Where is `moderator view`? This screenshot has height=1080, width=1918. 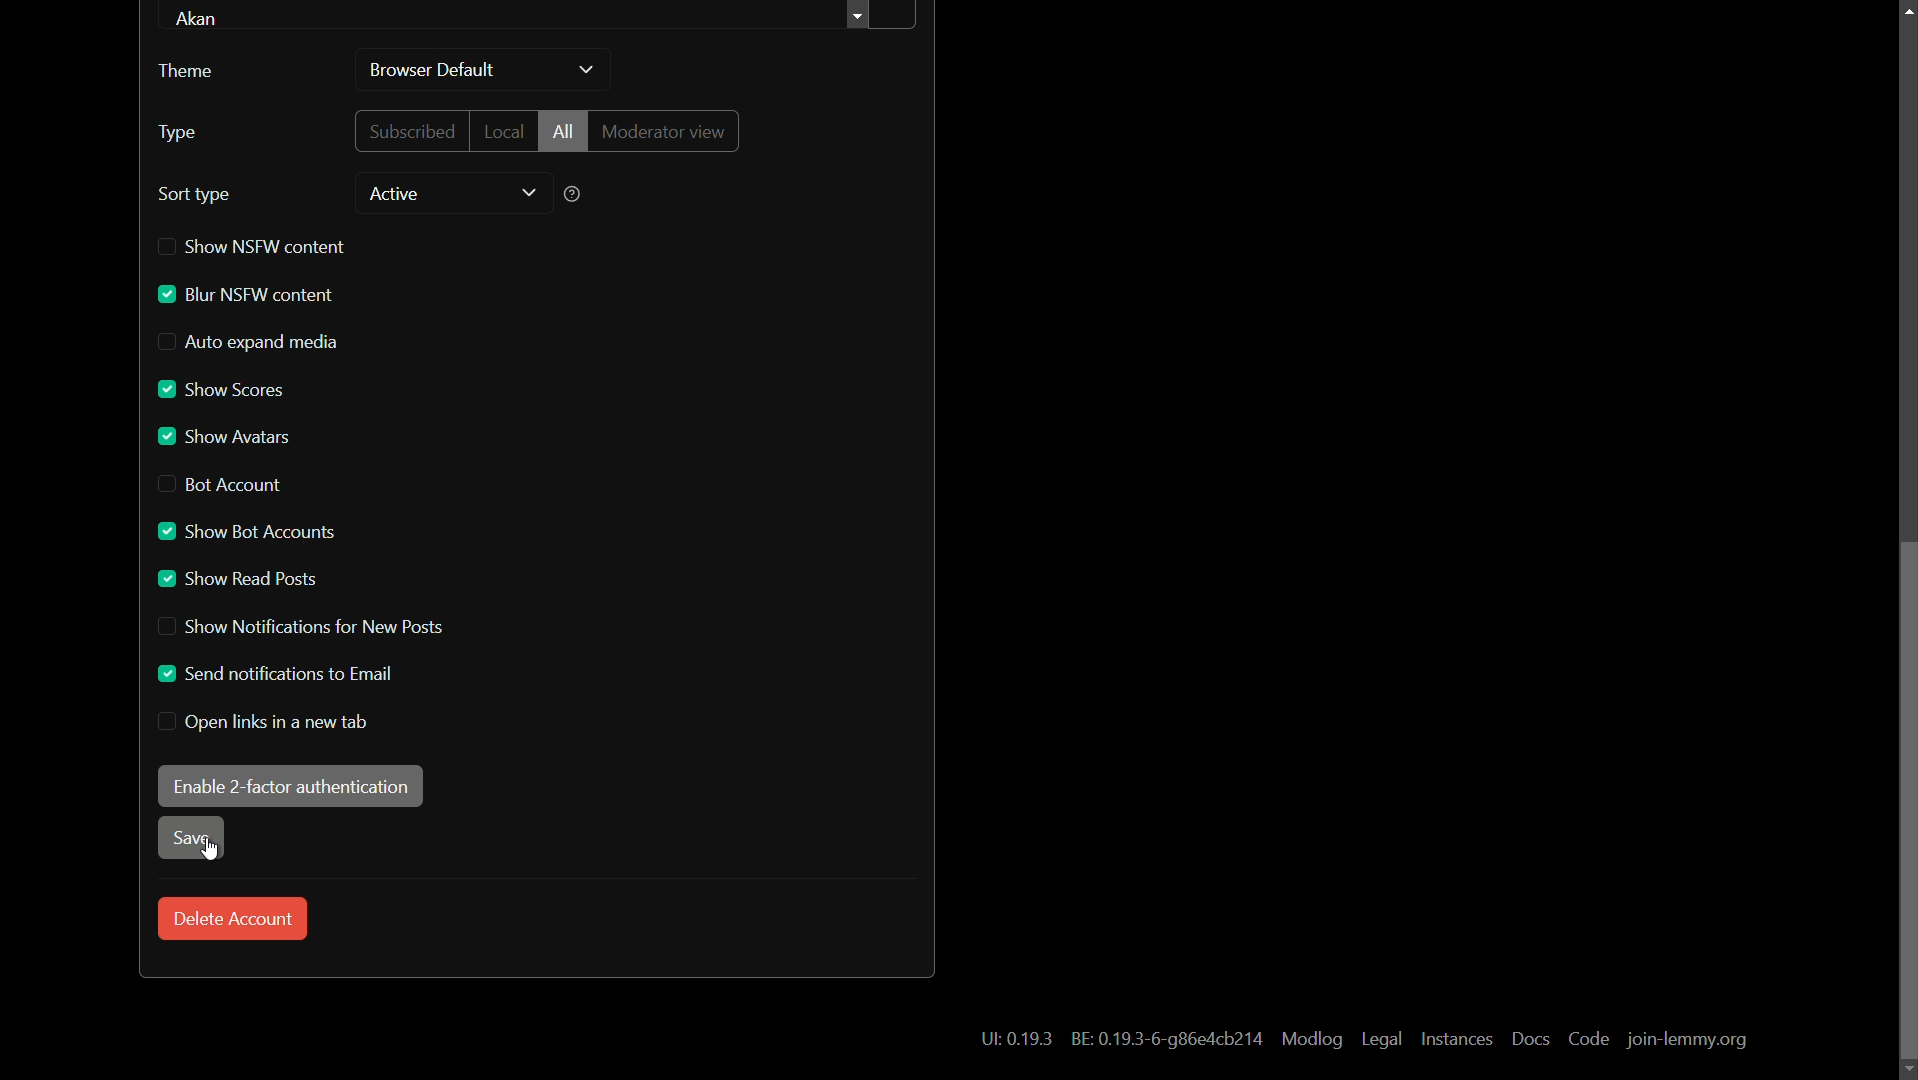
moderator view is located at coordinates (665, 131).